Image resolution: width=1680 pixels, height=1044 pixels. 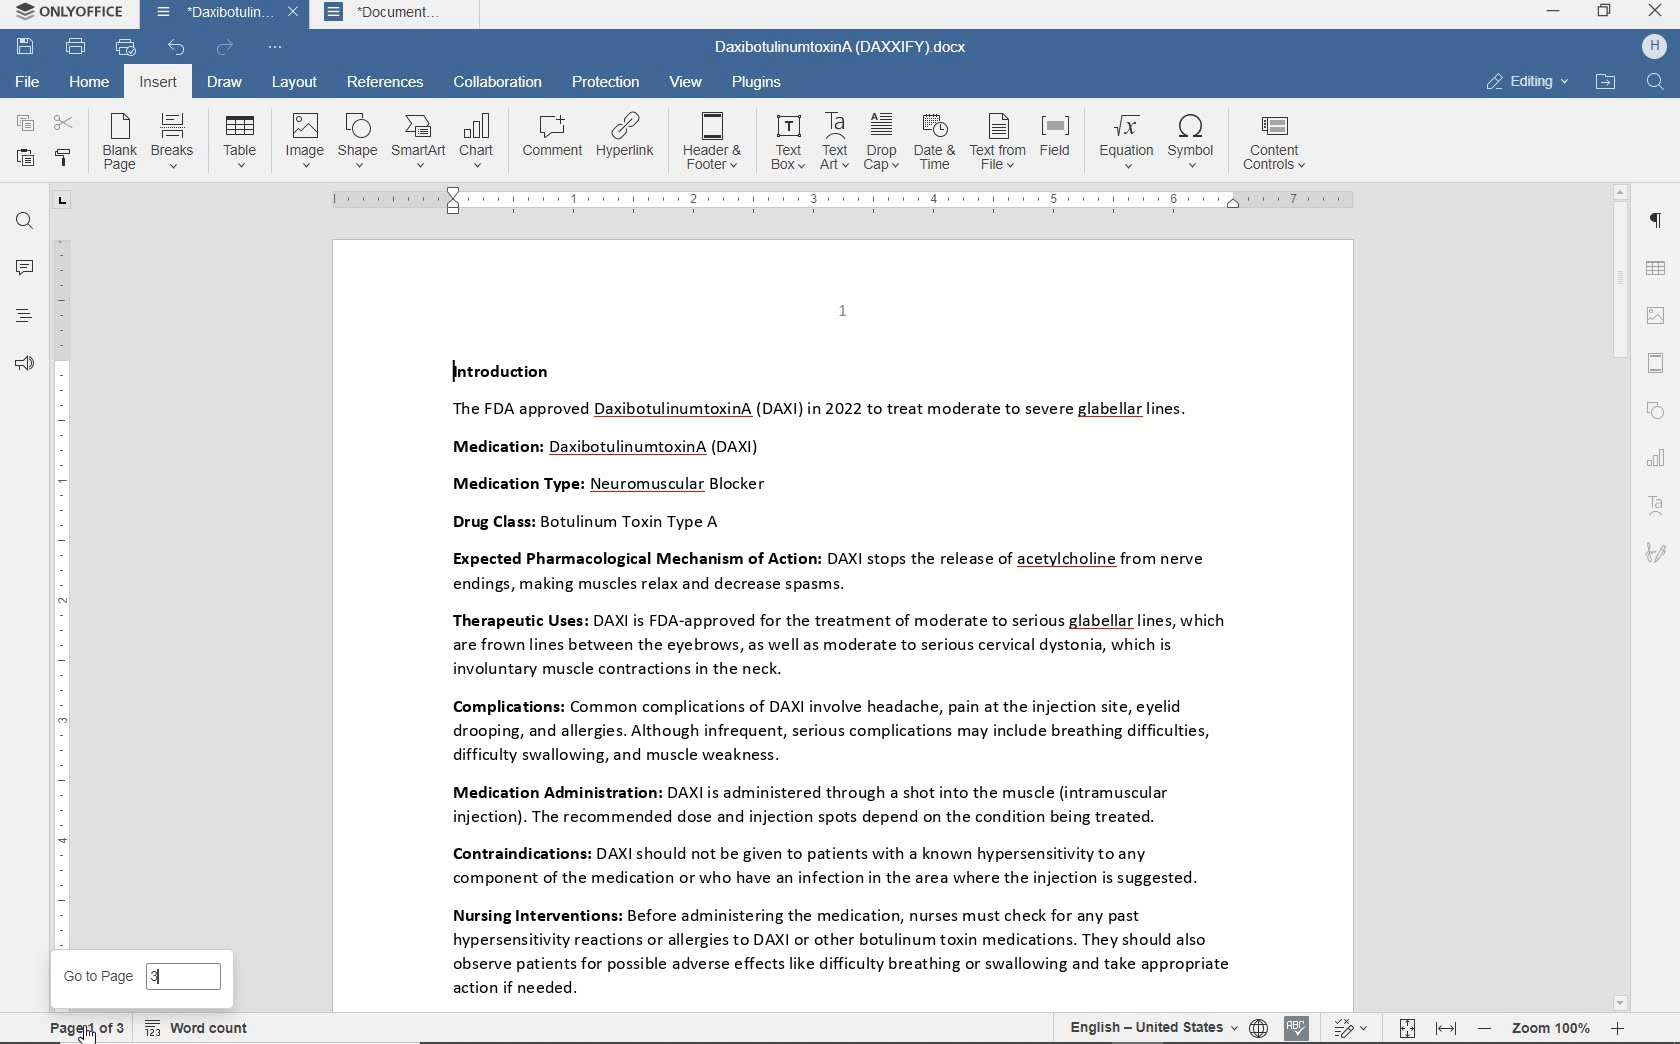 I want to click on SmartArt, so click(x=418, y=141).